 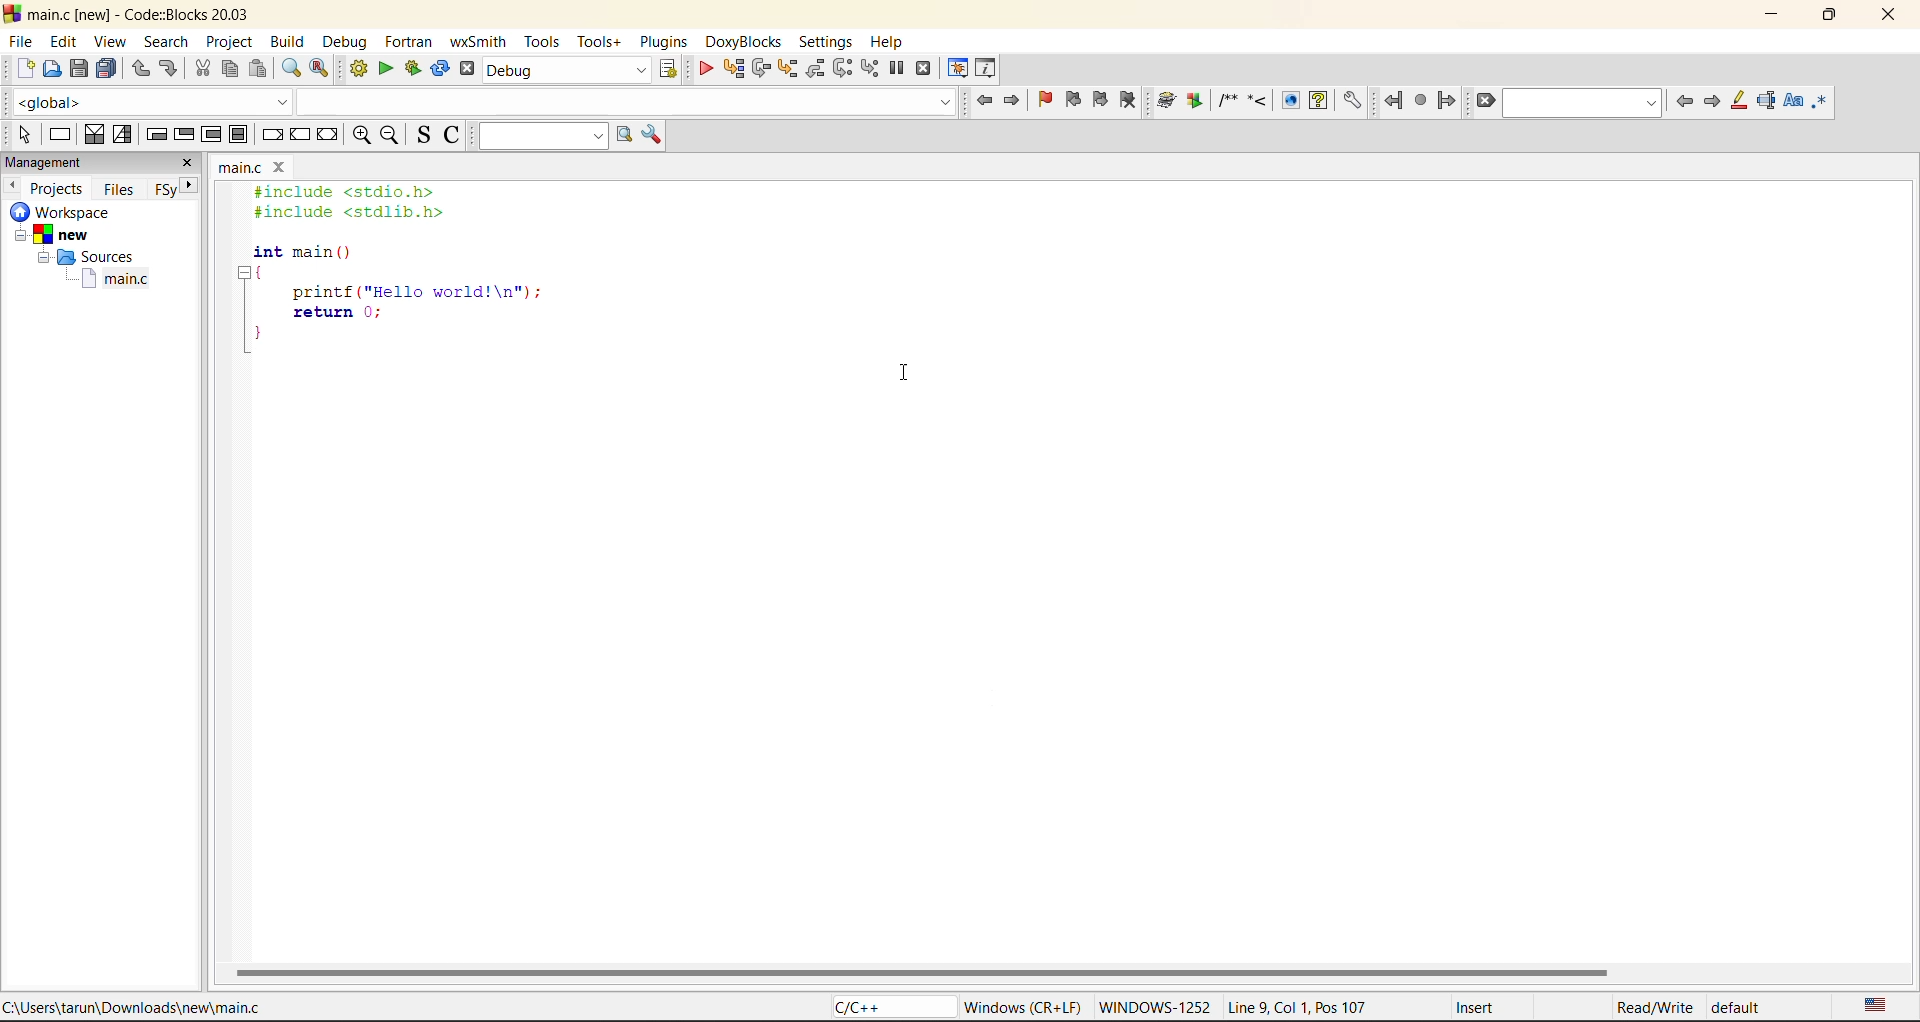 I want to click on previous, so click(x=1685, y=103).